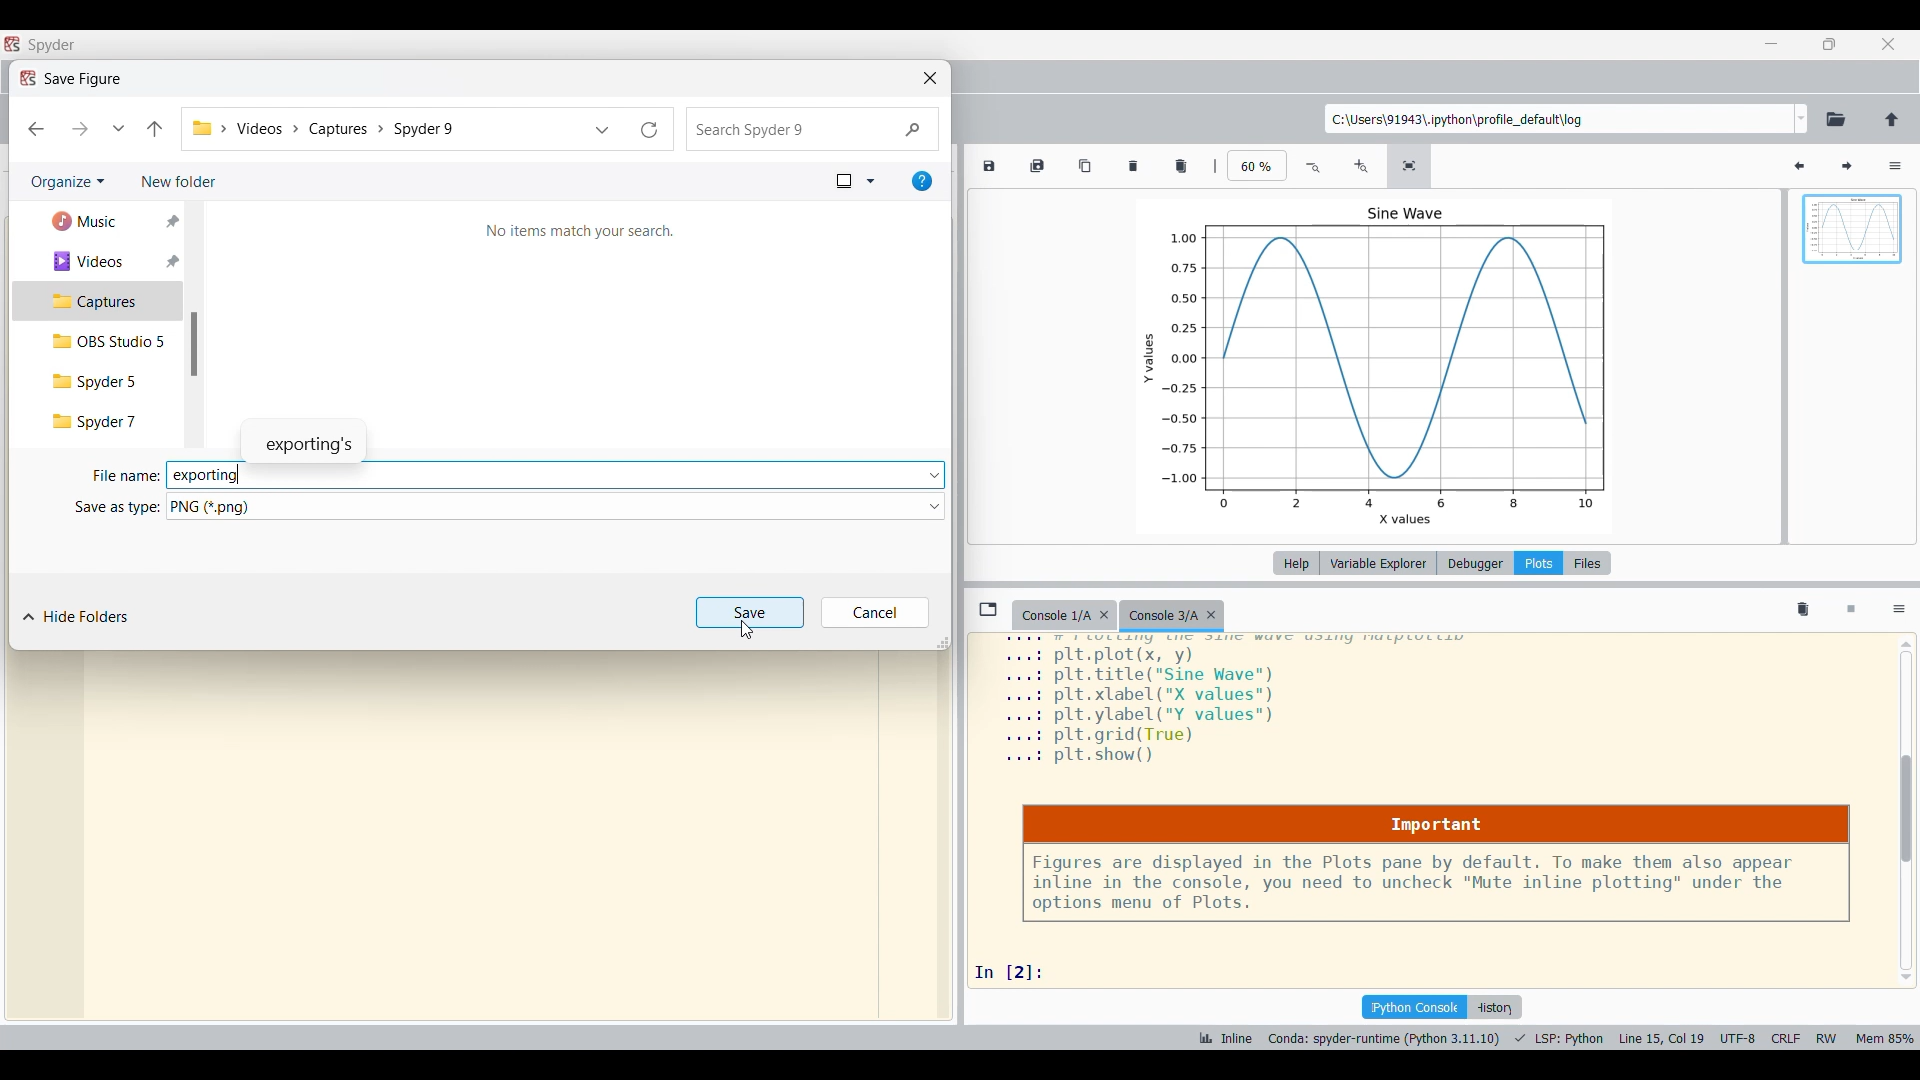 This screenshot has width=1920, height=1080. I want to click on Remove all plots, so click(1181, 166).